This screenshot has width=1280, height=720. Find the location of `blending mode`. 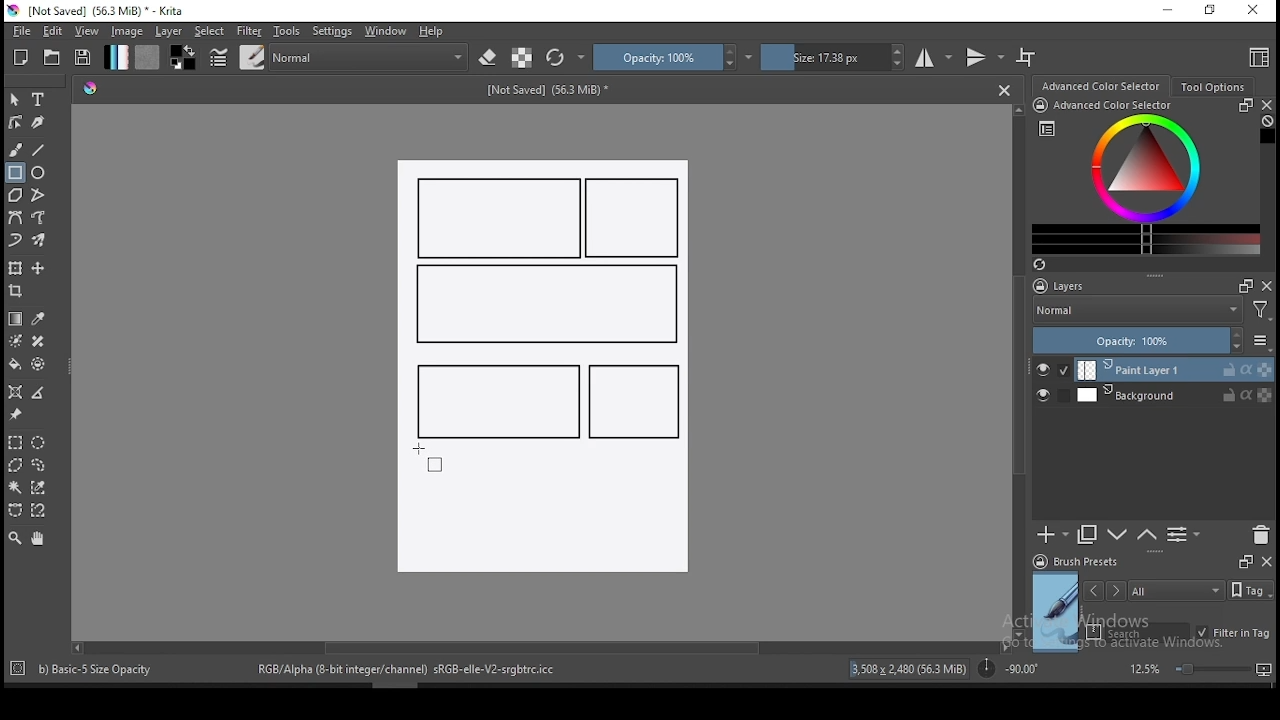

blending mode is located at coordinates (370, 57).